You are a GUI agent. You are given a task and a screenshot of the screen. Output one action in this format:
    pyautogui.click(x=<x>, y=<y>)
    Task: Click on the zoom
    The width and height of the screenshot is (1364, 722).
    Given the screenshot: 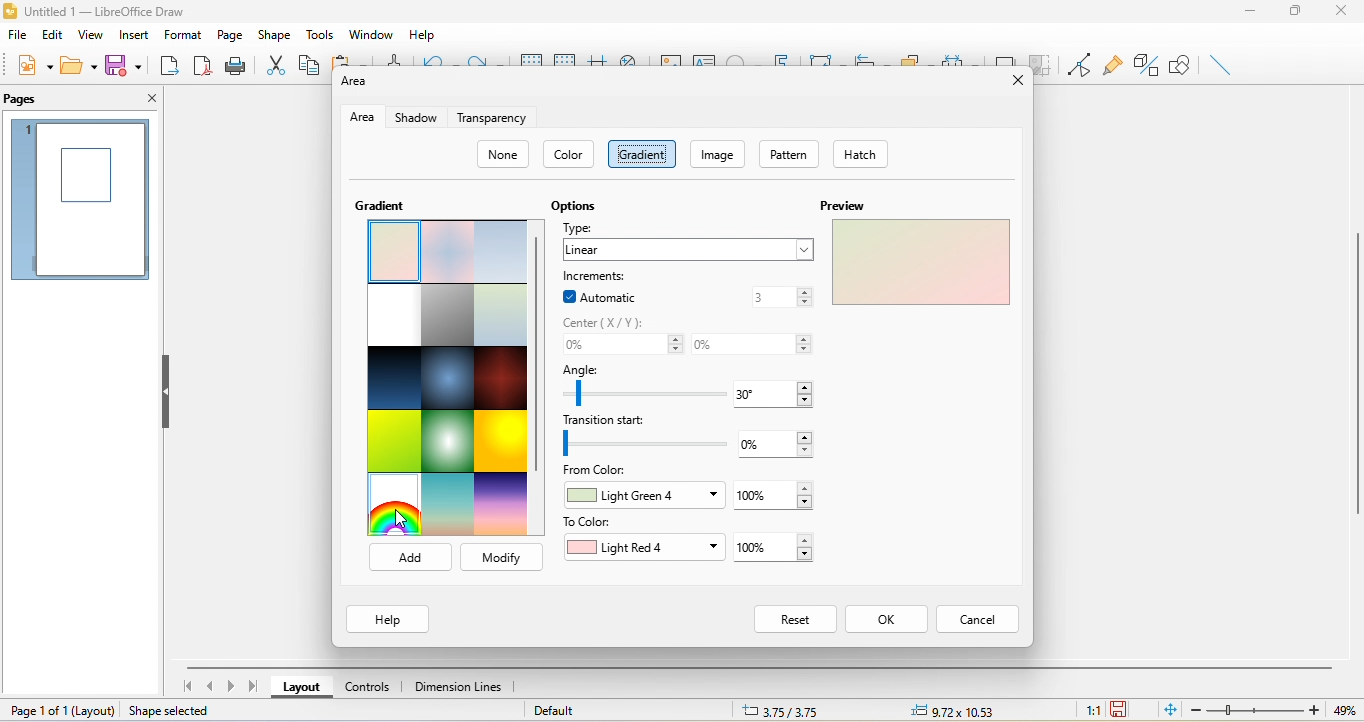 What is the action you would take?
    pyautogui.click(x=1278, y=710)
    